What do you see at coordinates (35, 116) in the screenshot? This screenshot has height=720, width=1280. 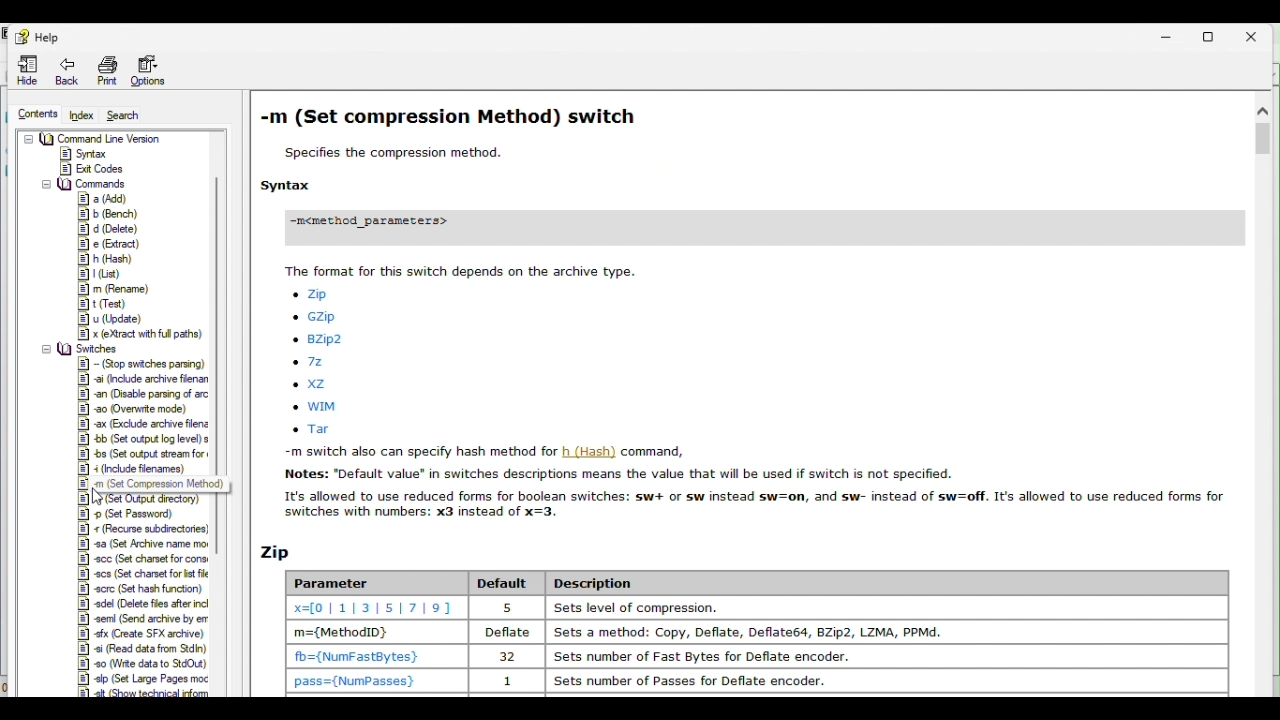 I see `Contents` at bounding box center [35, 116].